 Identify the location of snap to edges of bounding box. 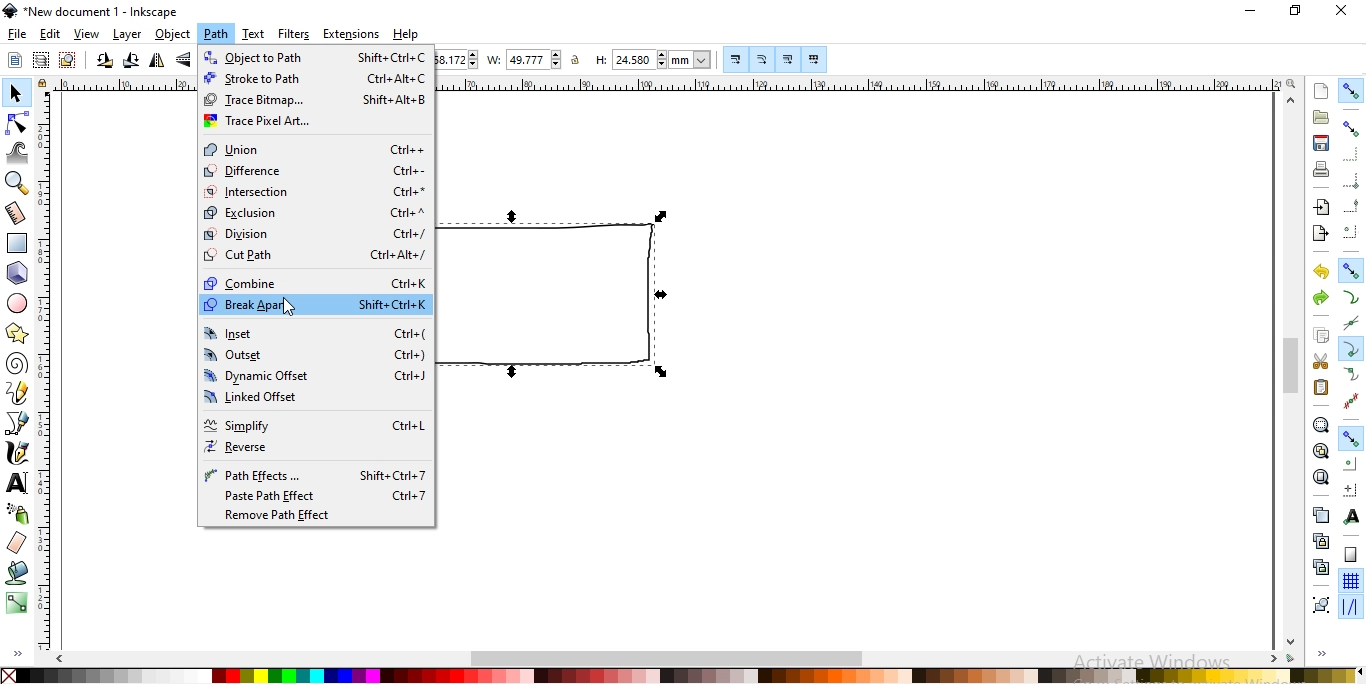
(1351, 155).